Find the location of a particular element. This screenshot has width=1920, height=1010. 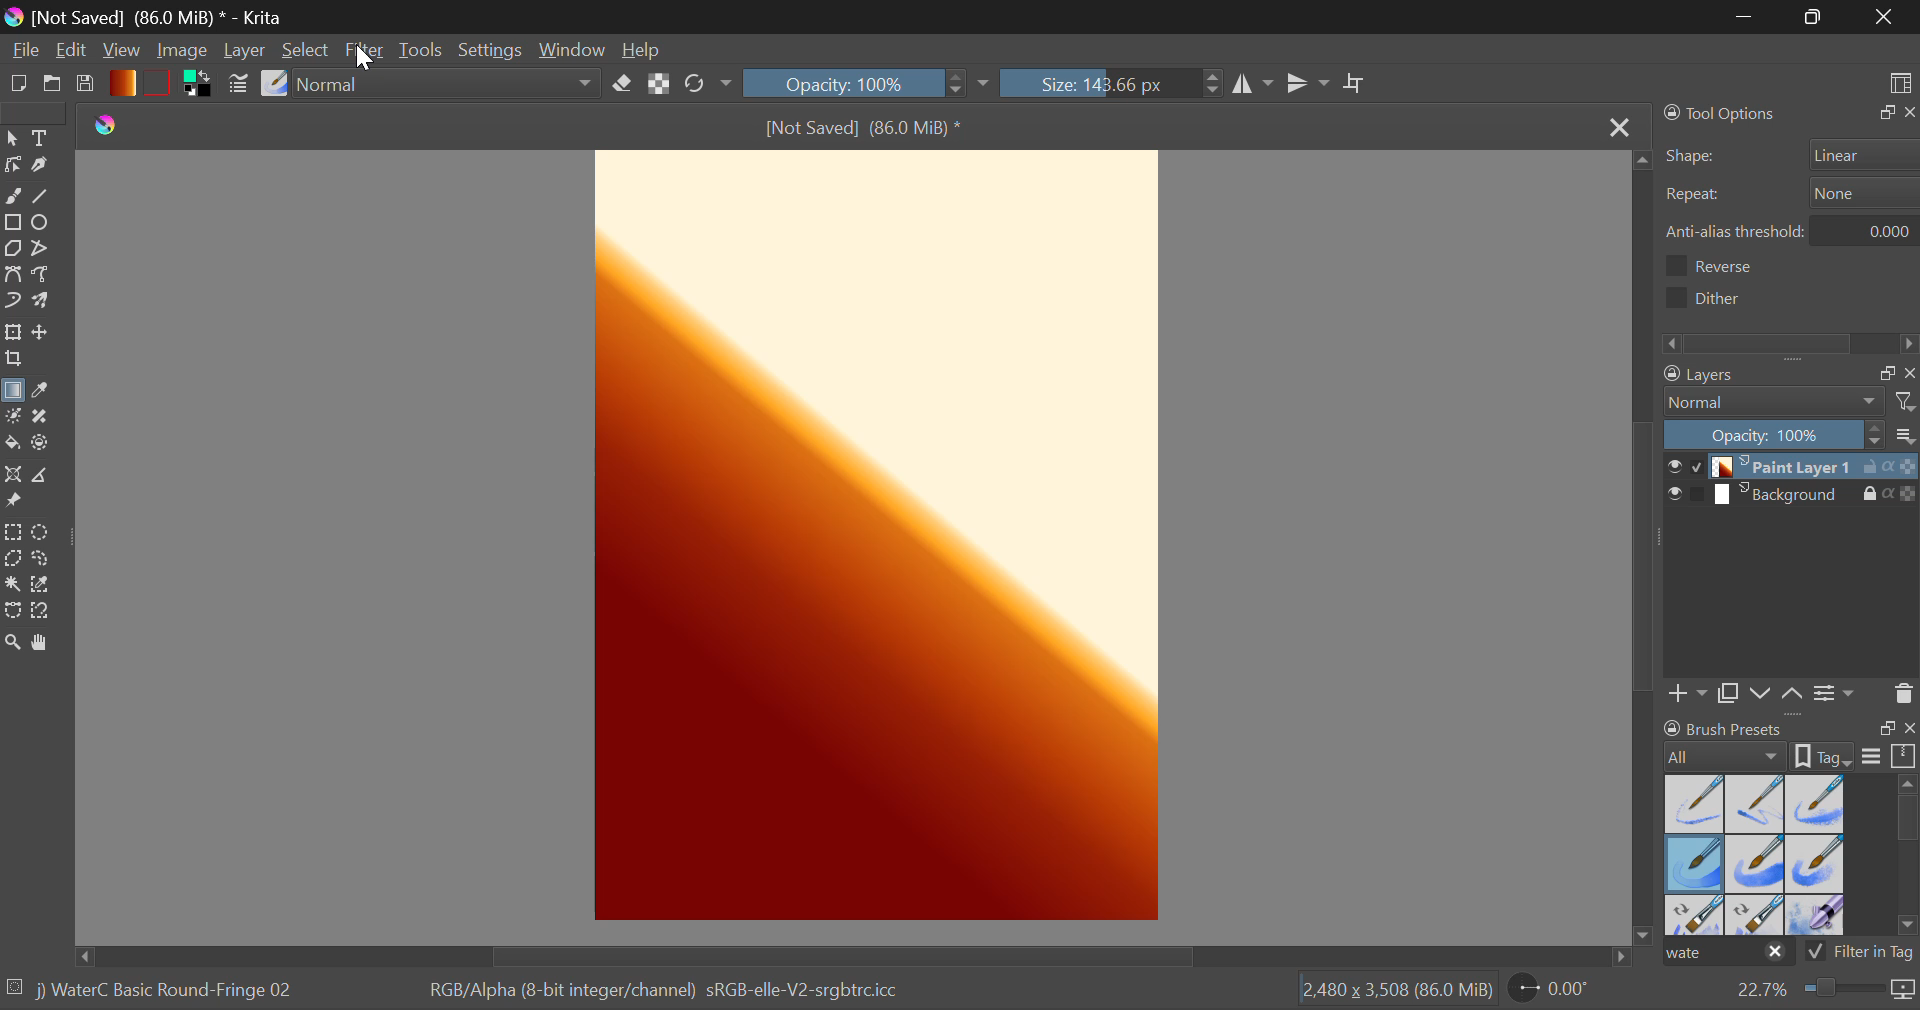

Dynamic Brush is located at coordinates (12, 300).